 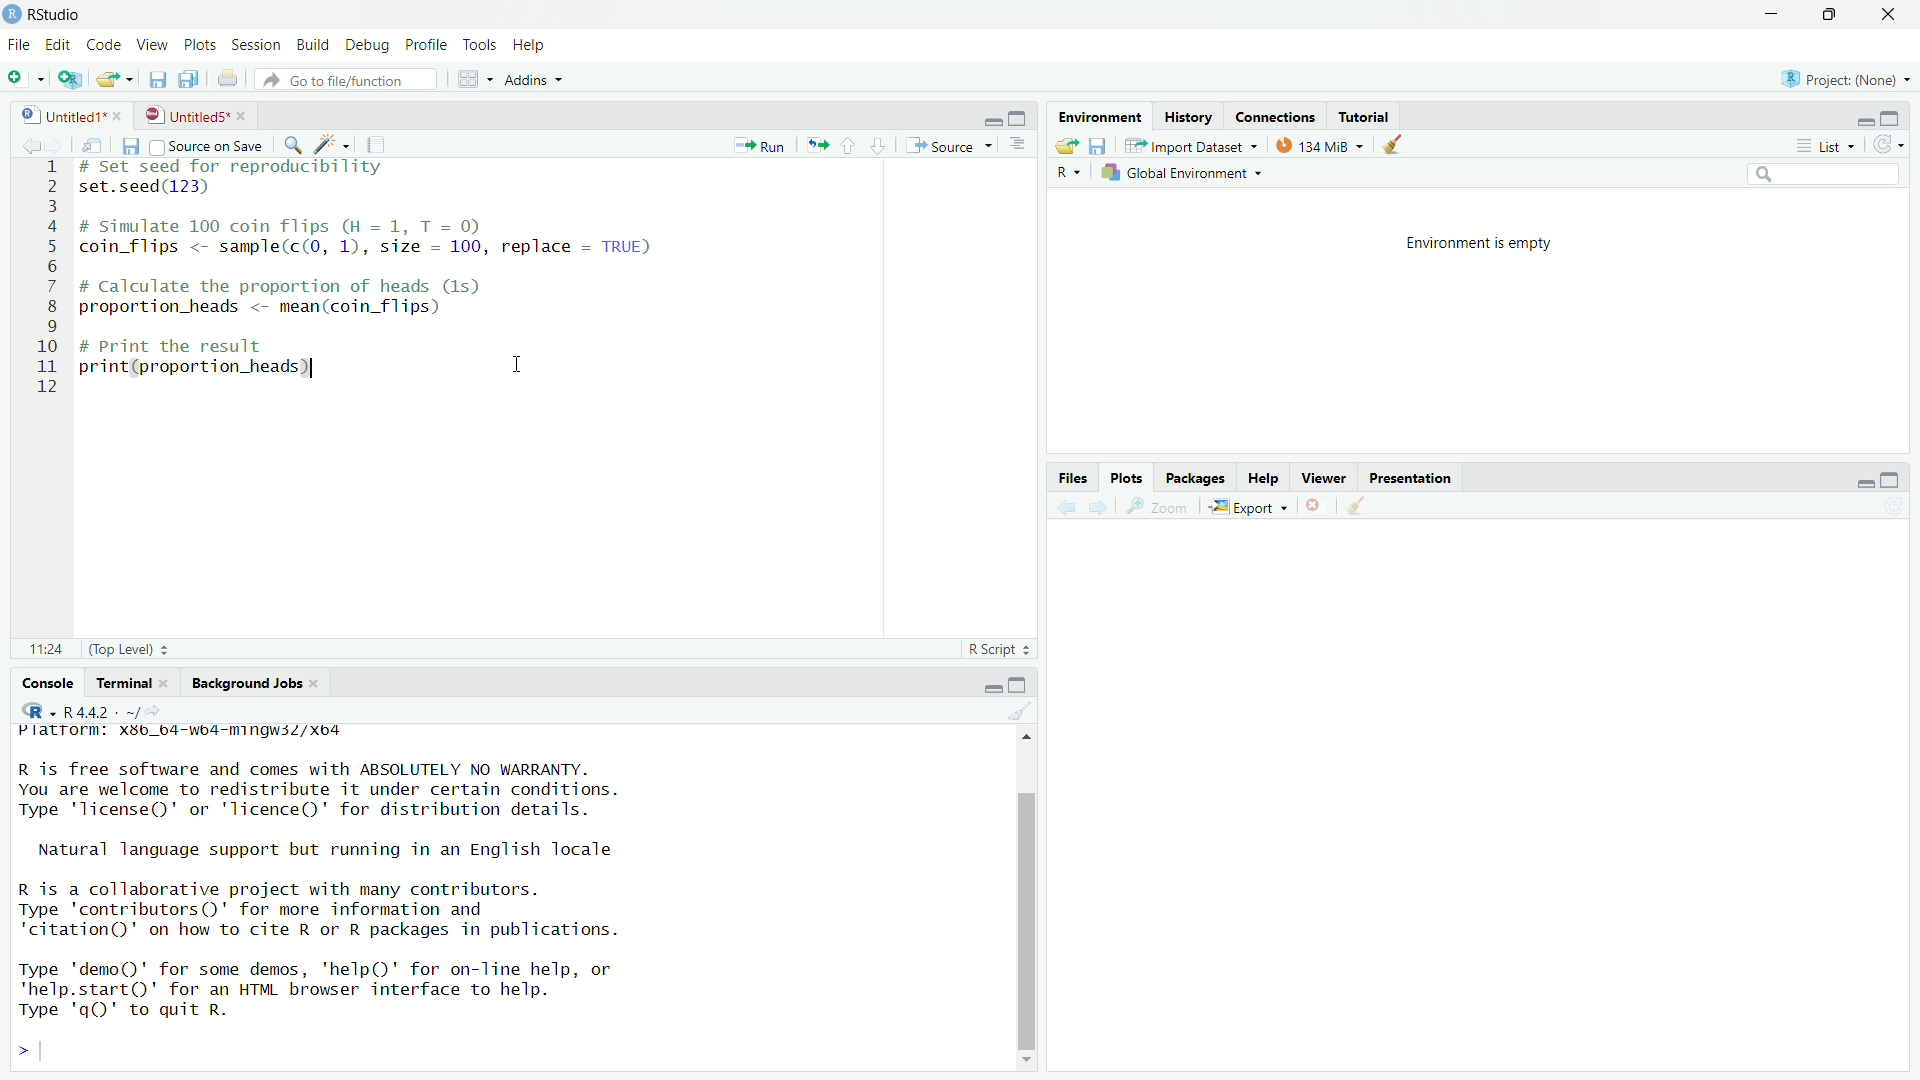 What do you see at coordinates (106, 712) in the screenshot?
I see `R 4.4.2 . ~/` at bounding box center [106, 712].